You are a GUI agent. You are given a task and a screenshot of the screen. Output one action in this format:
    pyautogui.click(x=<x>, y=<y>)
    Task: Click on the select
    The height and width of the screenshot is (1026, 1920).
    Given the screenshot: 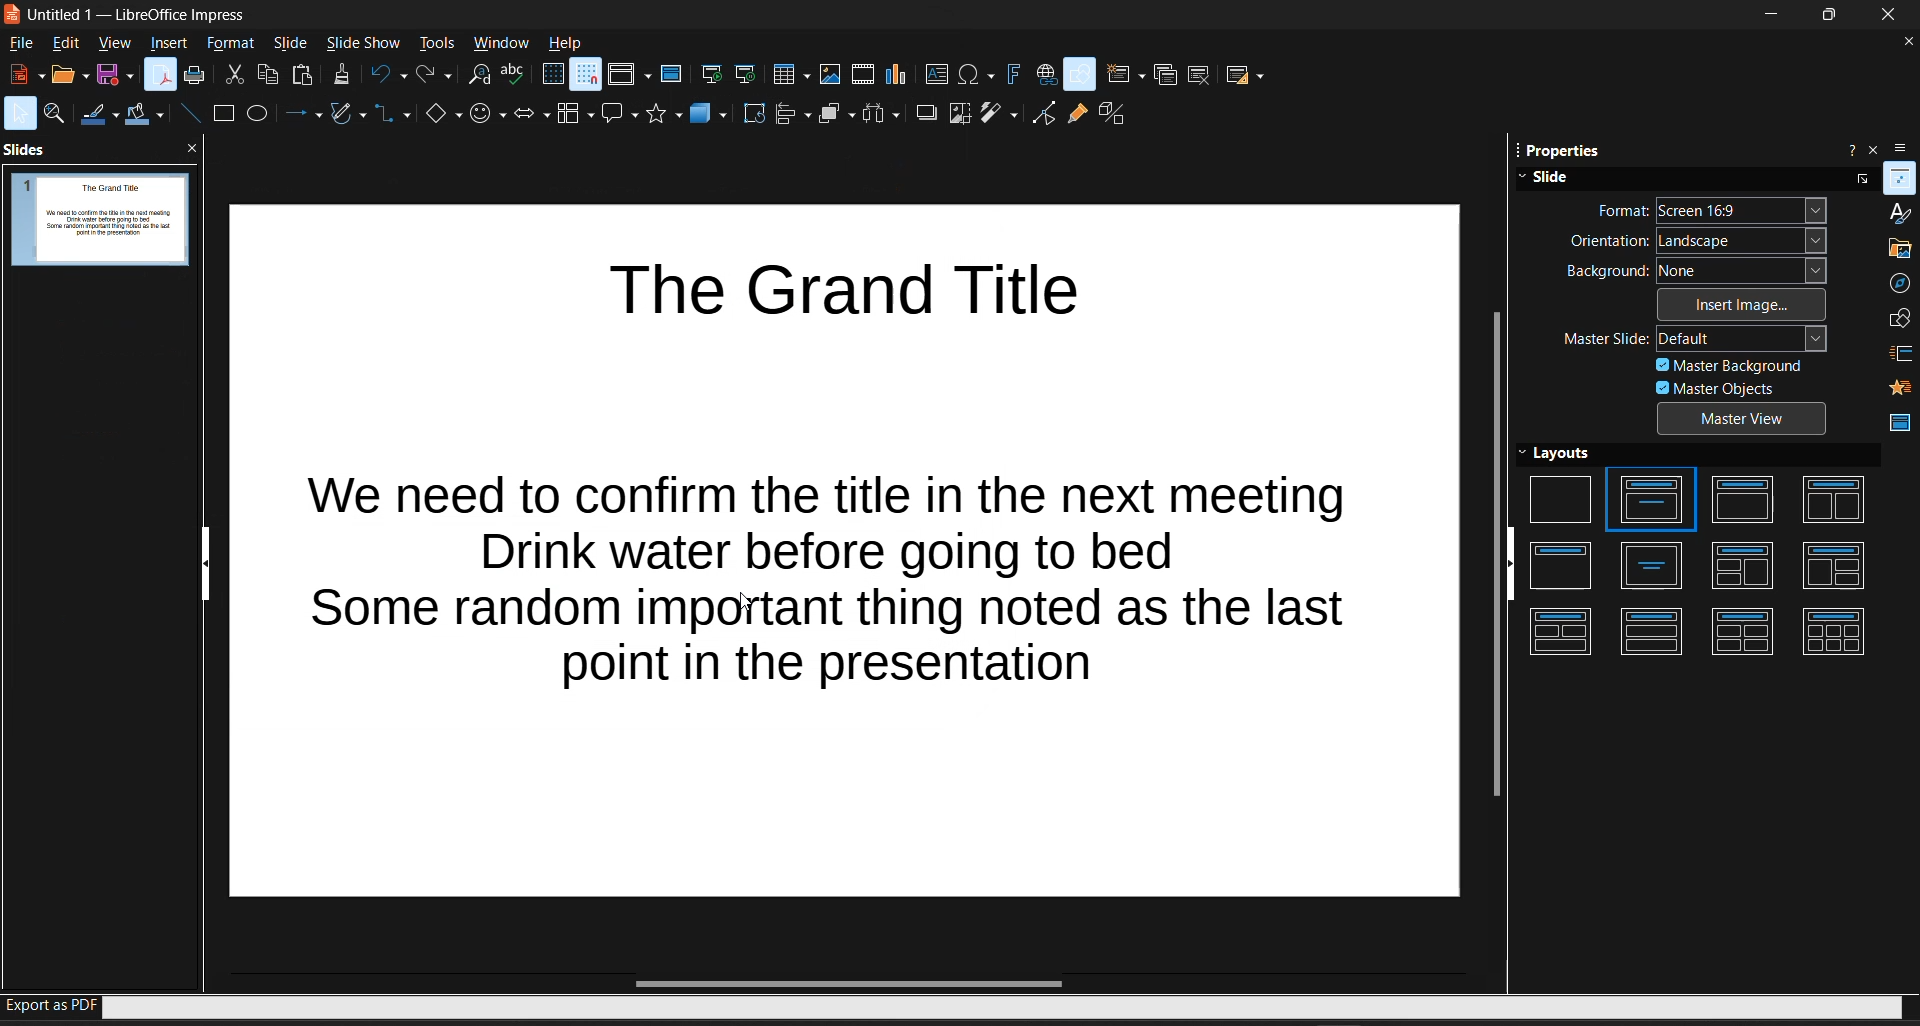 What is the action you would take?
    pyautogui.click(x=23, y=113)
    